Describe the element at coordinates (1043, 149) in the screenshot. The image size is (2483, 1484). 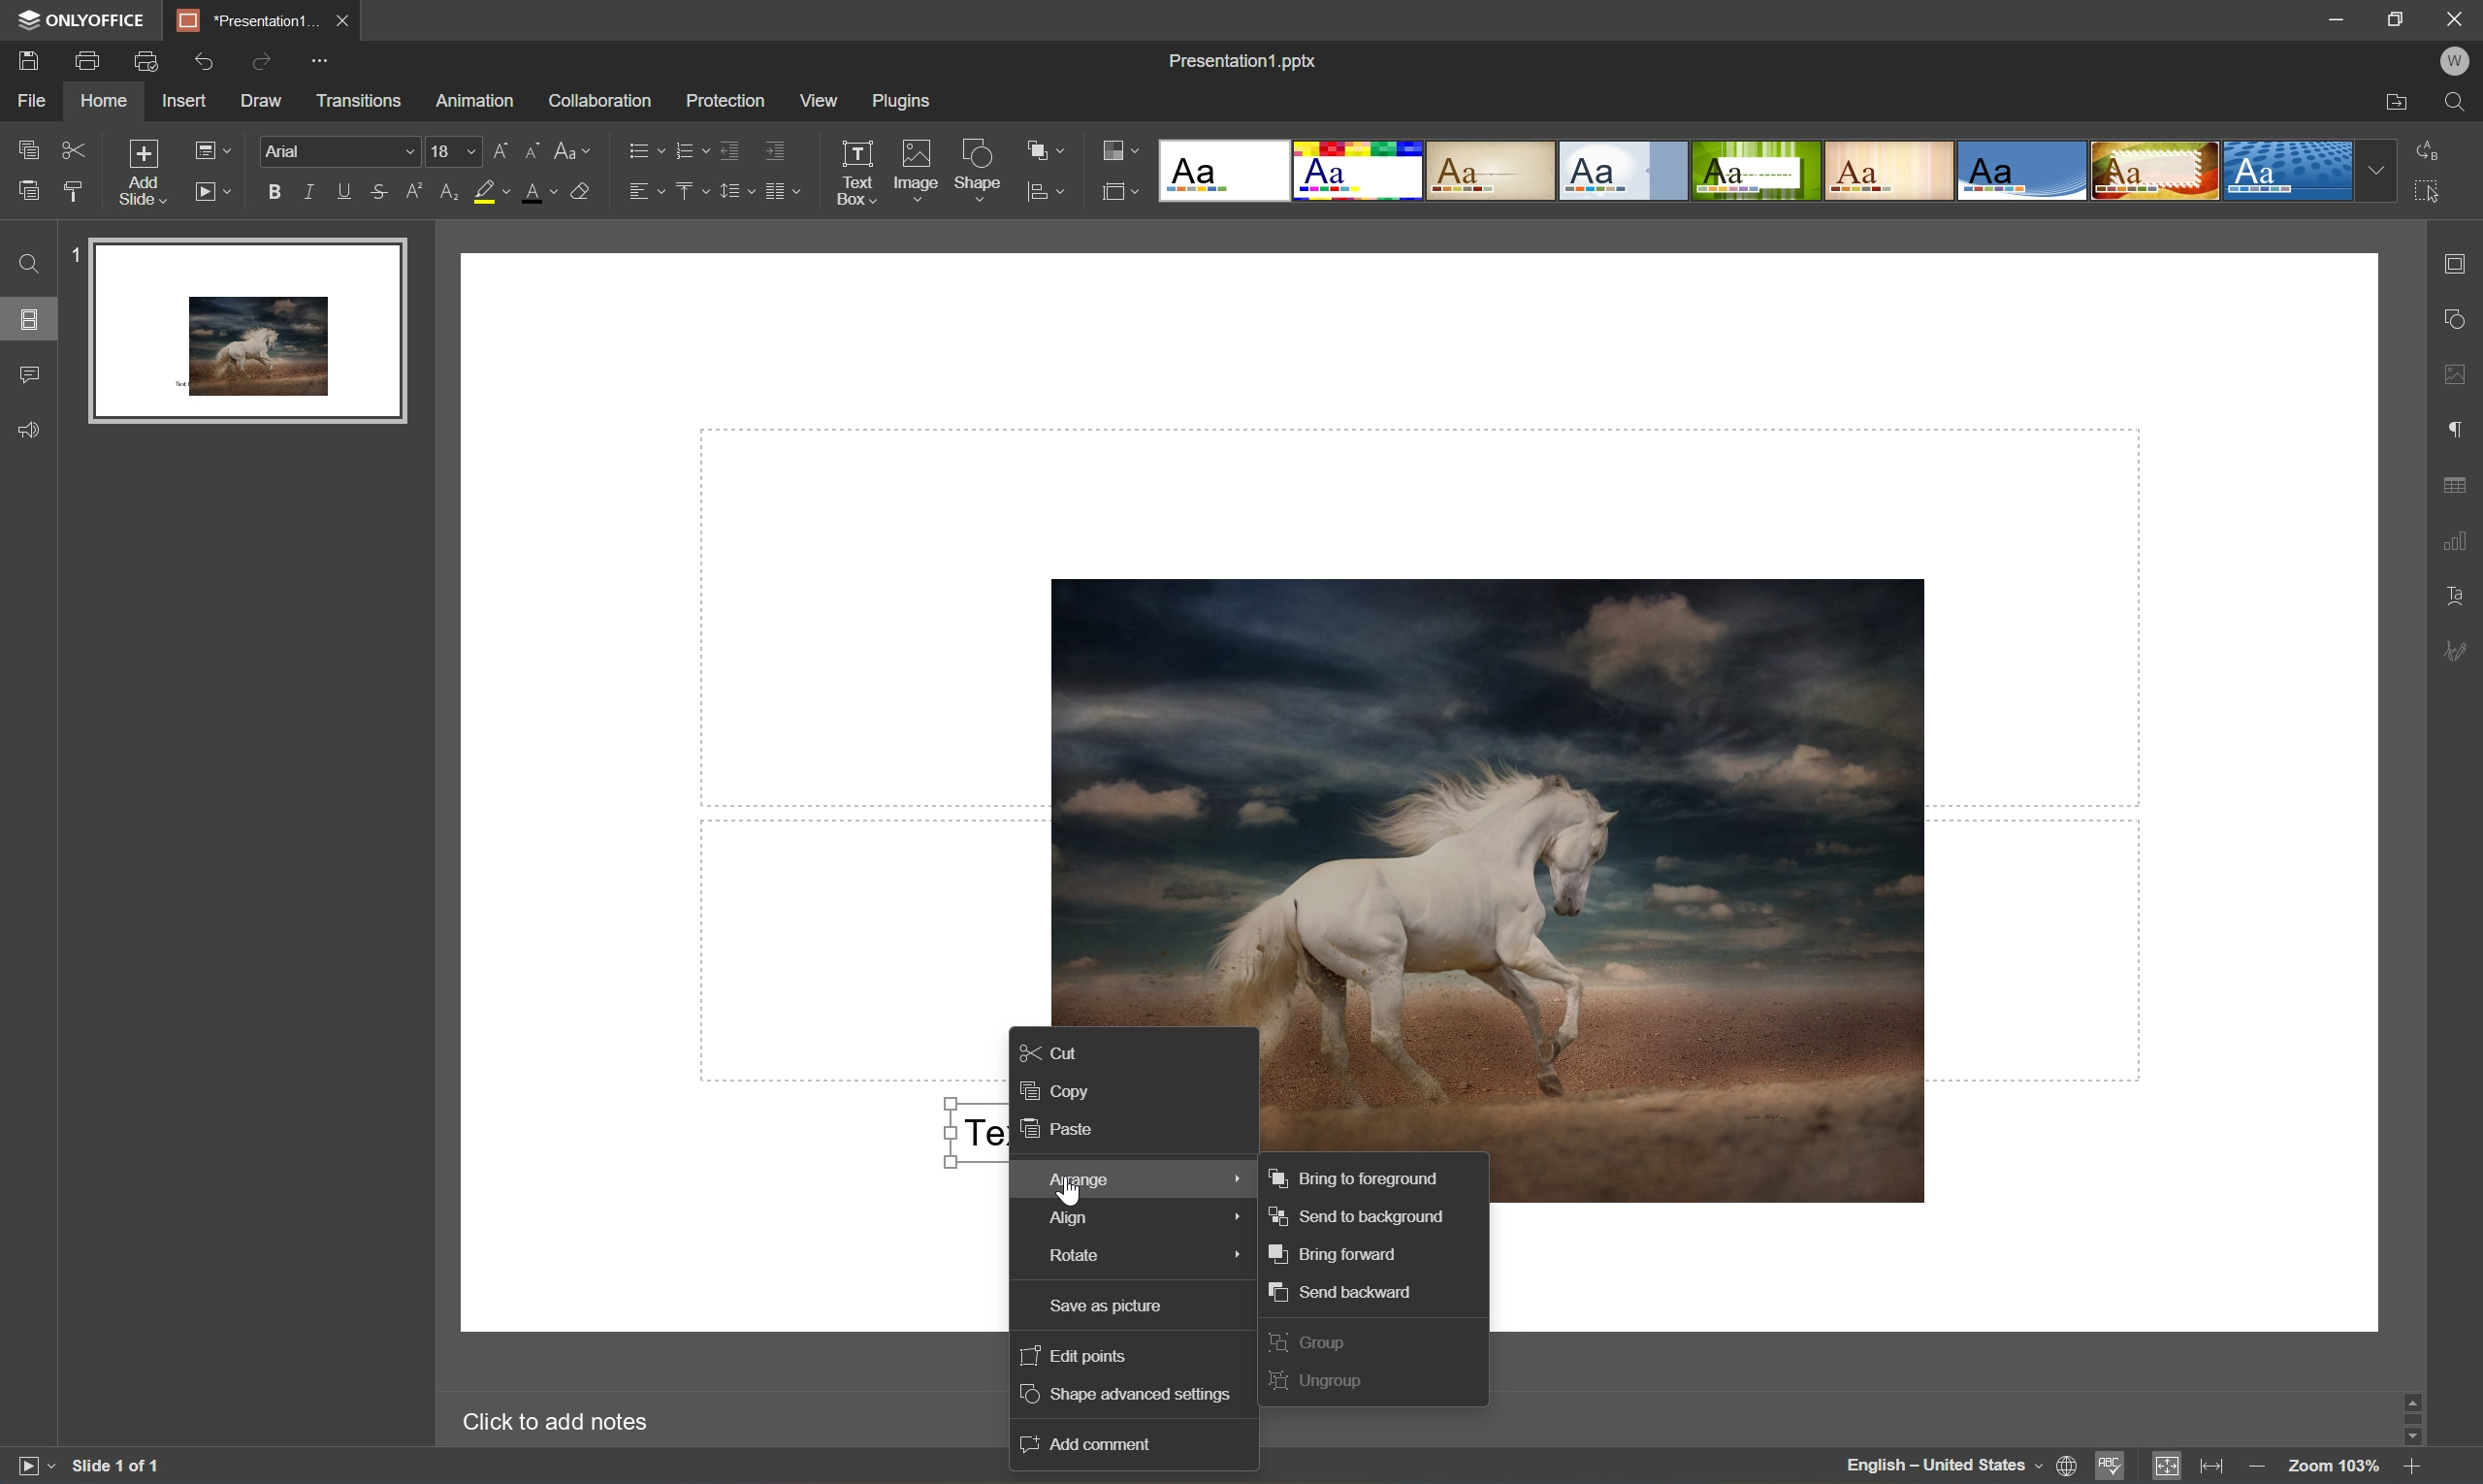
I see `Arrange shapes` at that location.